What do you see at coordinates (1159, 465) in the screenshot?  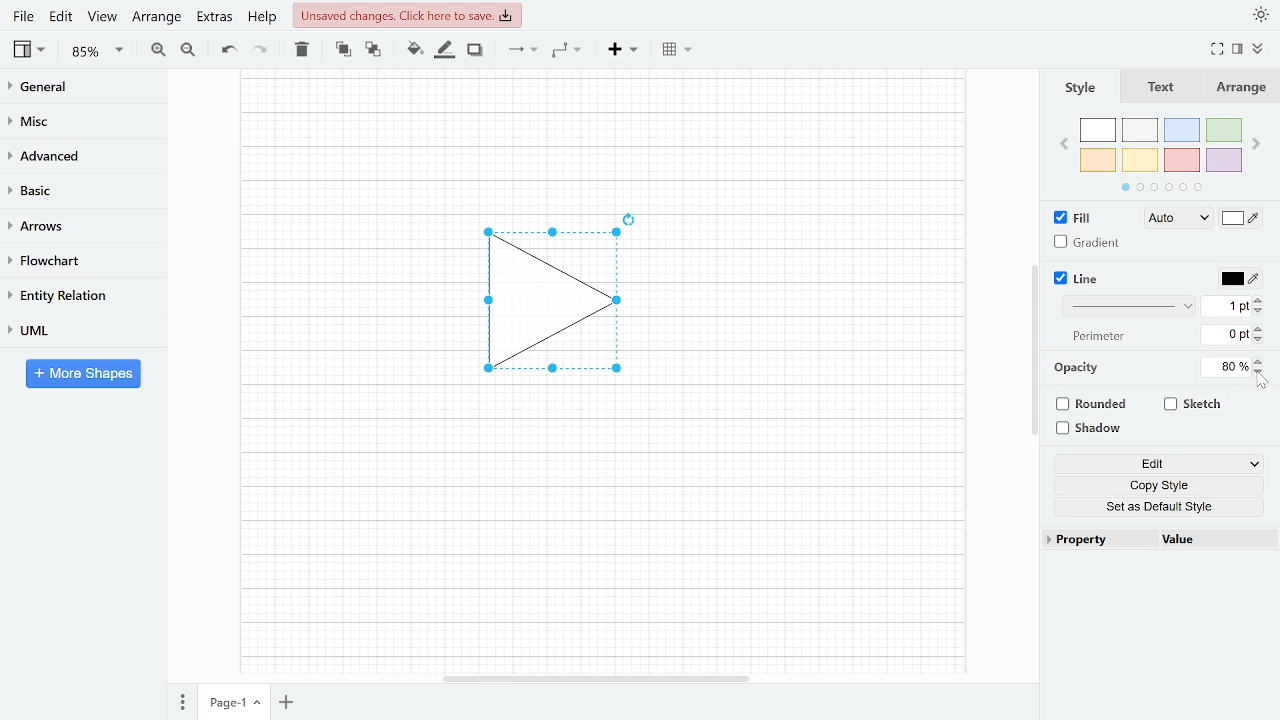 I see `Edit` at bounding box center [1159, 465].